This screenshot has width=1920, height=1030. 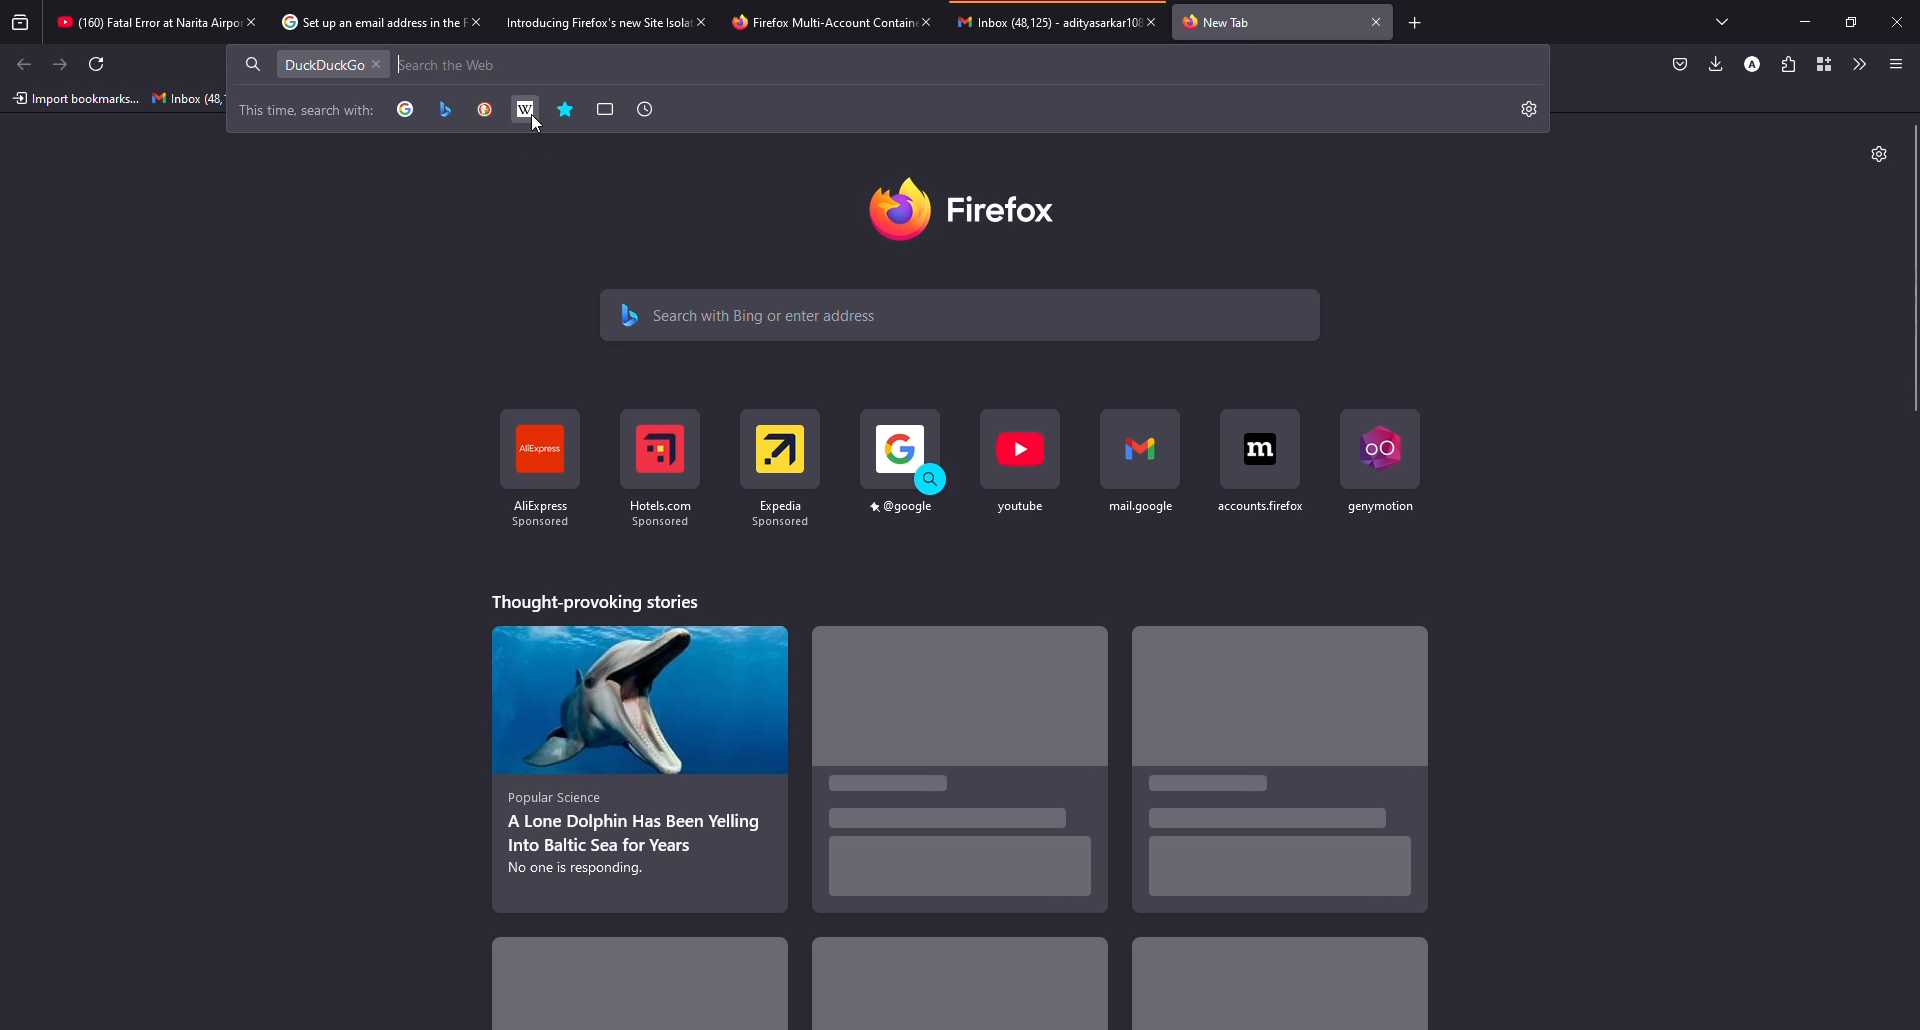 What do you see at coordinates (1142, 476) in the screenshot?
I see `shortcut` at bounding box center [1142, 476].